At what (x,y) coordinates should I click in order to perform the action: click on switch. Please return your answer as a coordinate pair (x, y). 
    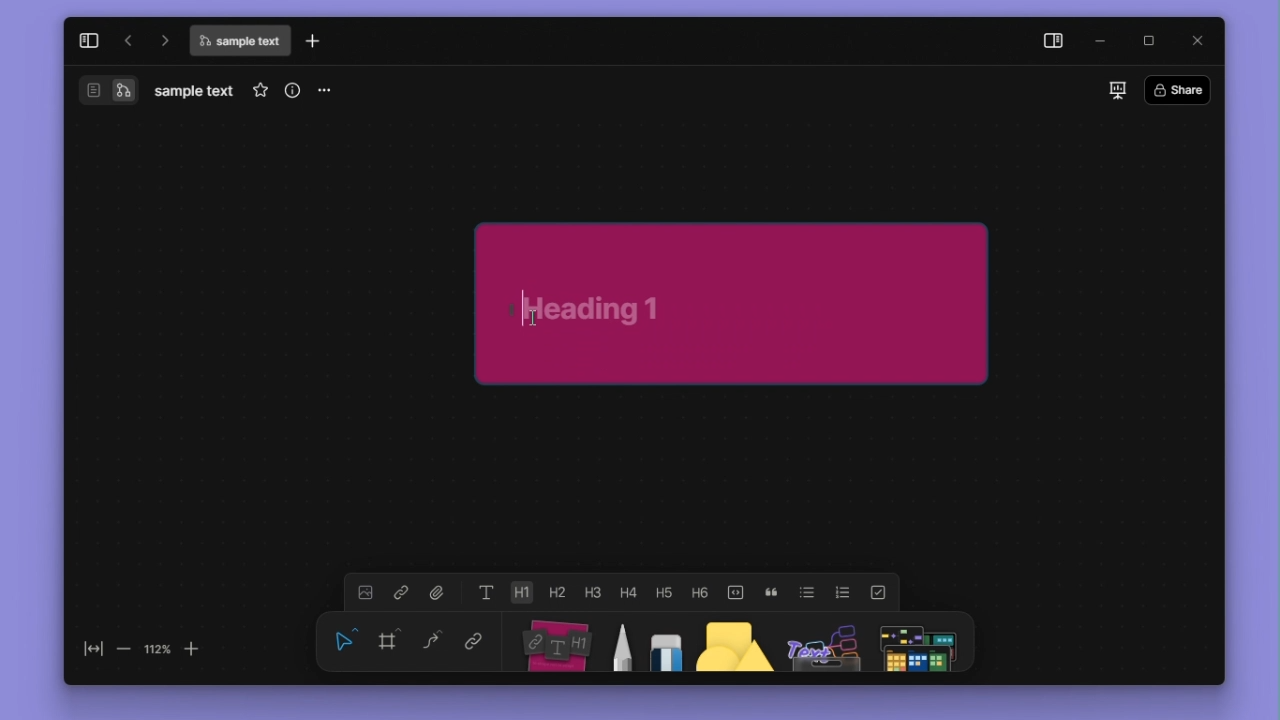
    Looking at the image, I should click on (123, 90).